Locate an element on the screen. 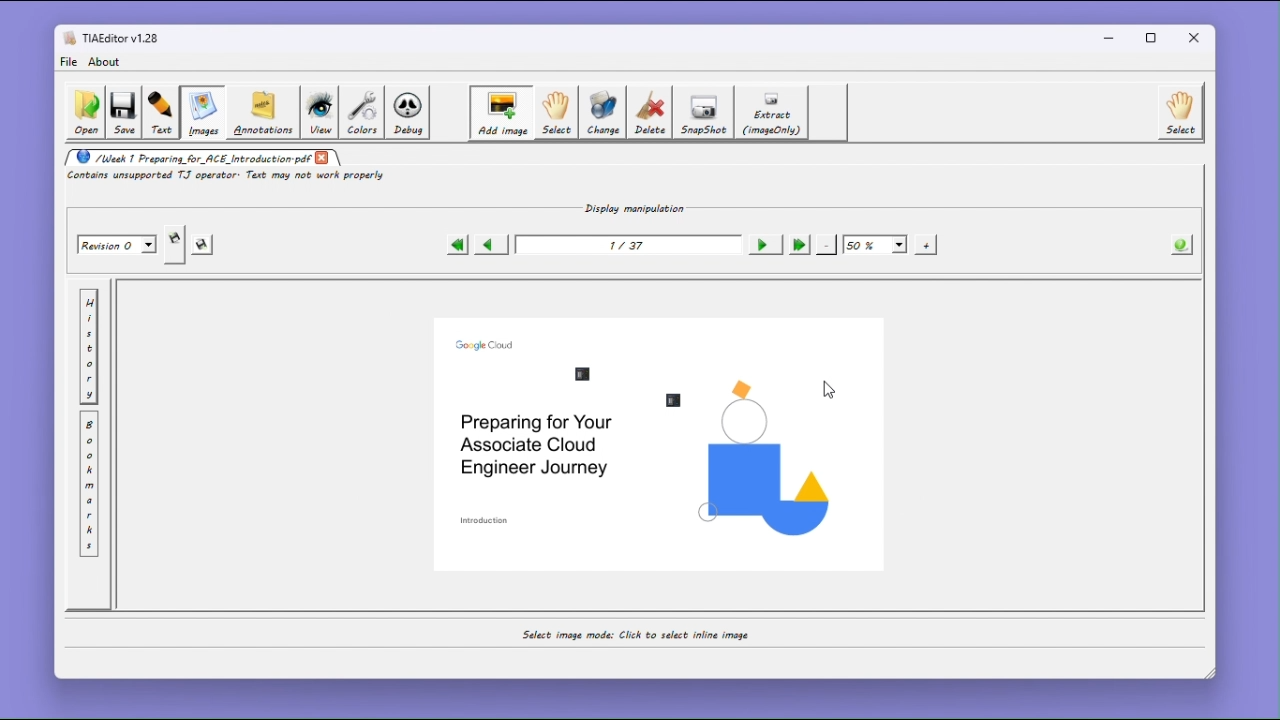  close is located at coordinates (323, 157).